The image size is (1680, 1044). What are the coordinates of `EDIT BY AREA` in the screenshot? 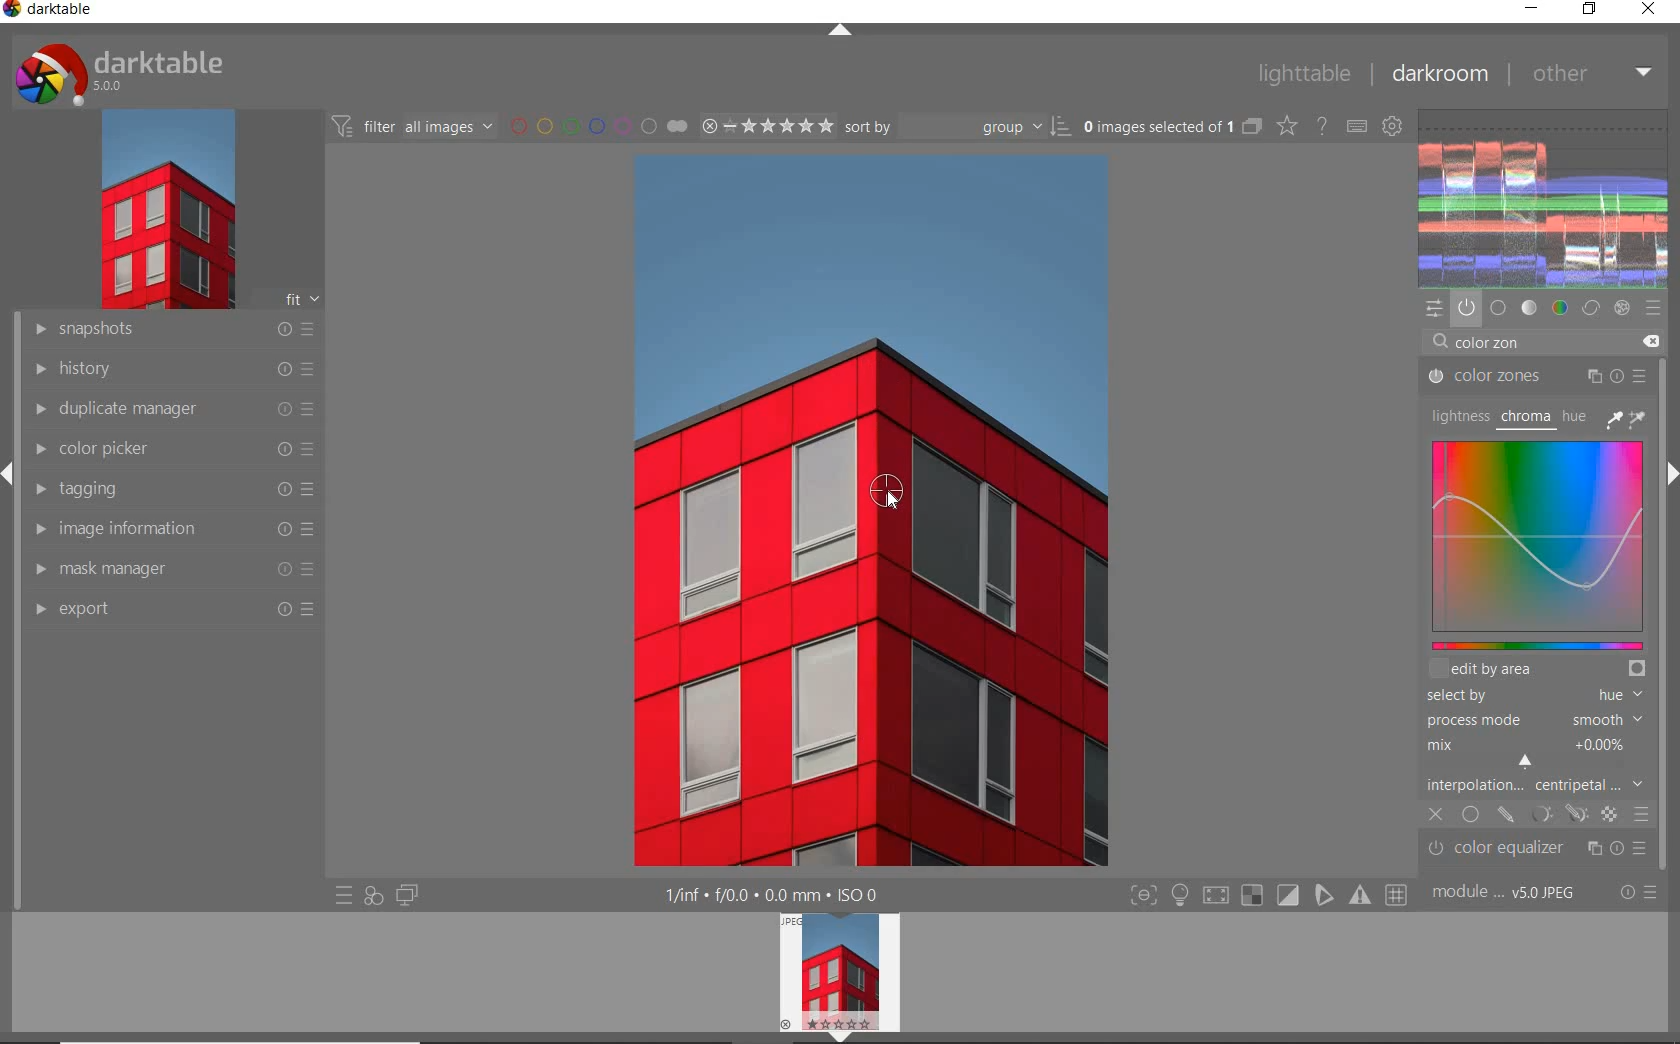 It's located at (1537, 670).